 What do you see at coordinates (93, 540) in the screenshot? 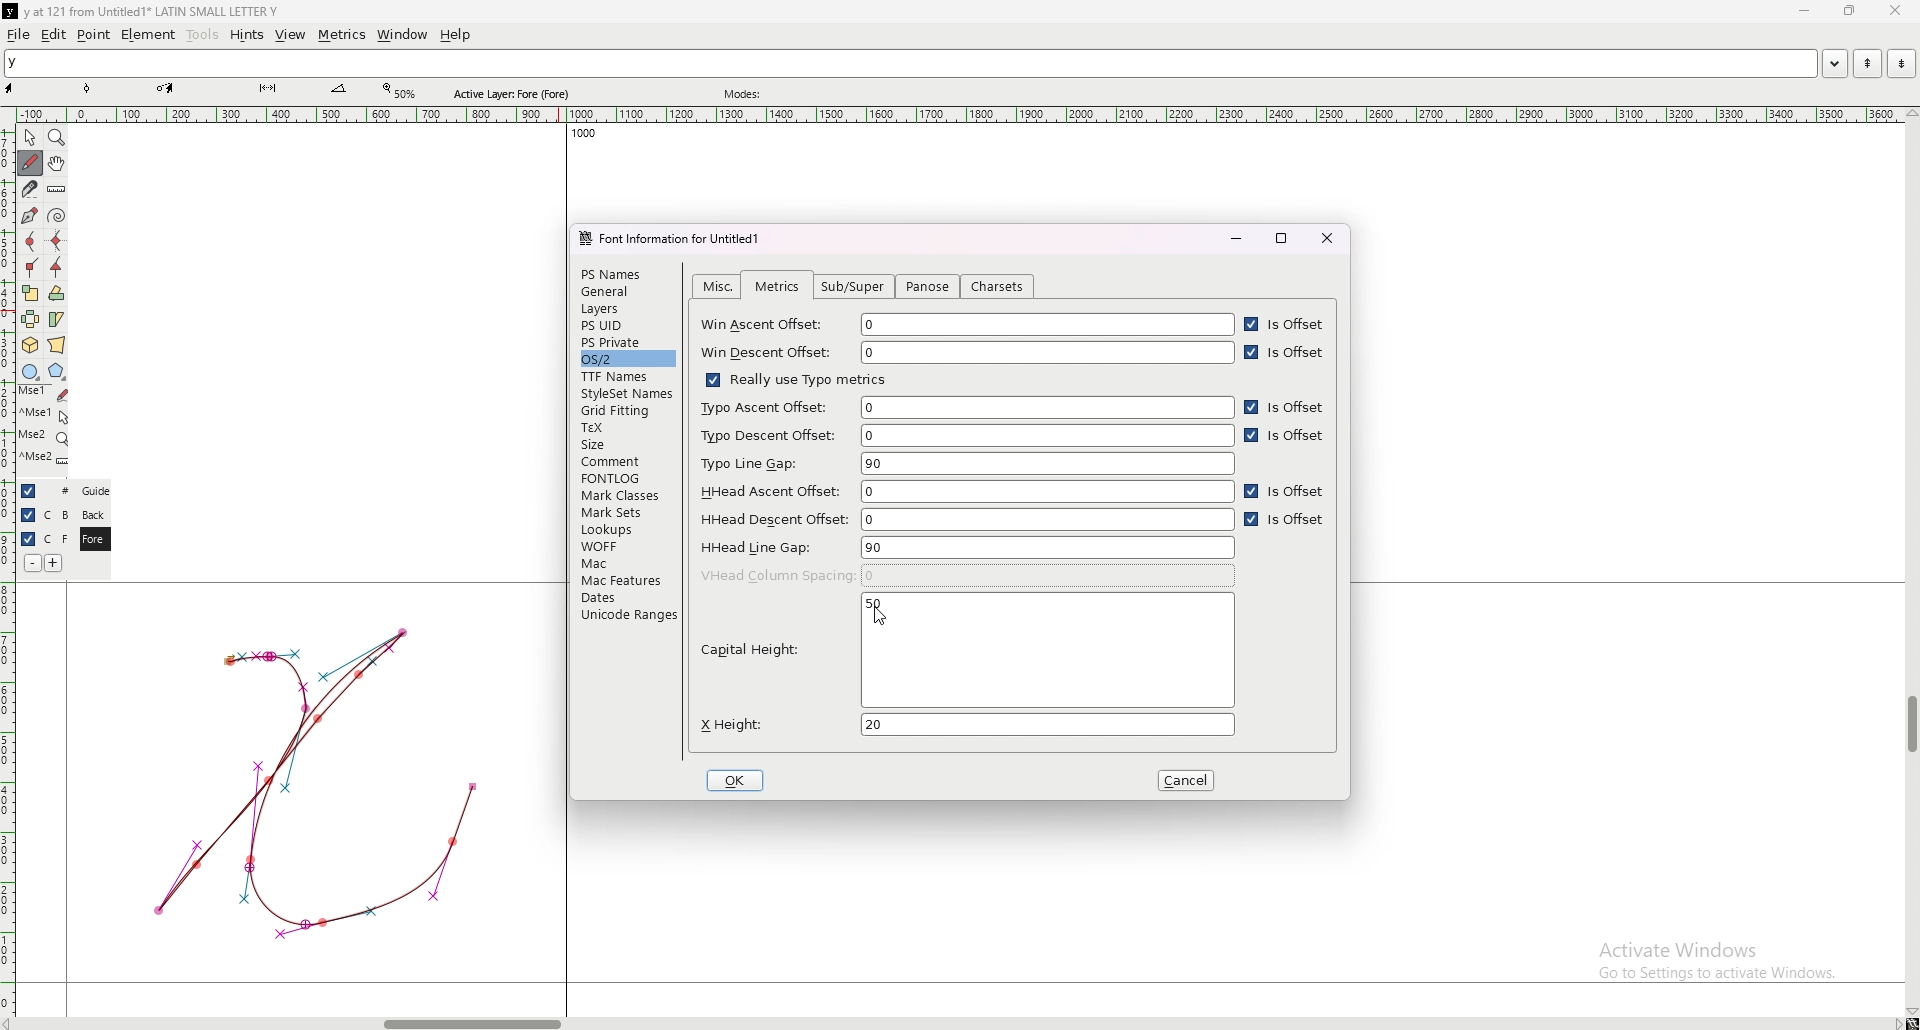
I see `fore` at bounding box center [93, 540].